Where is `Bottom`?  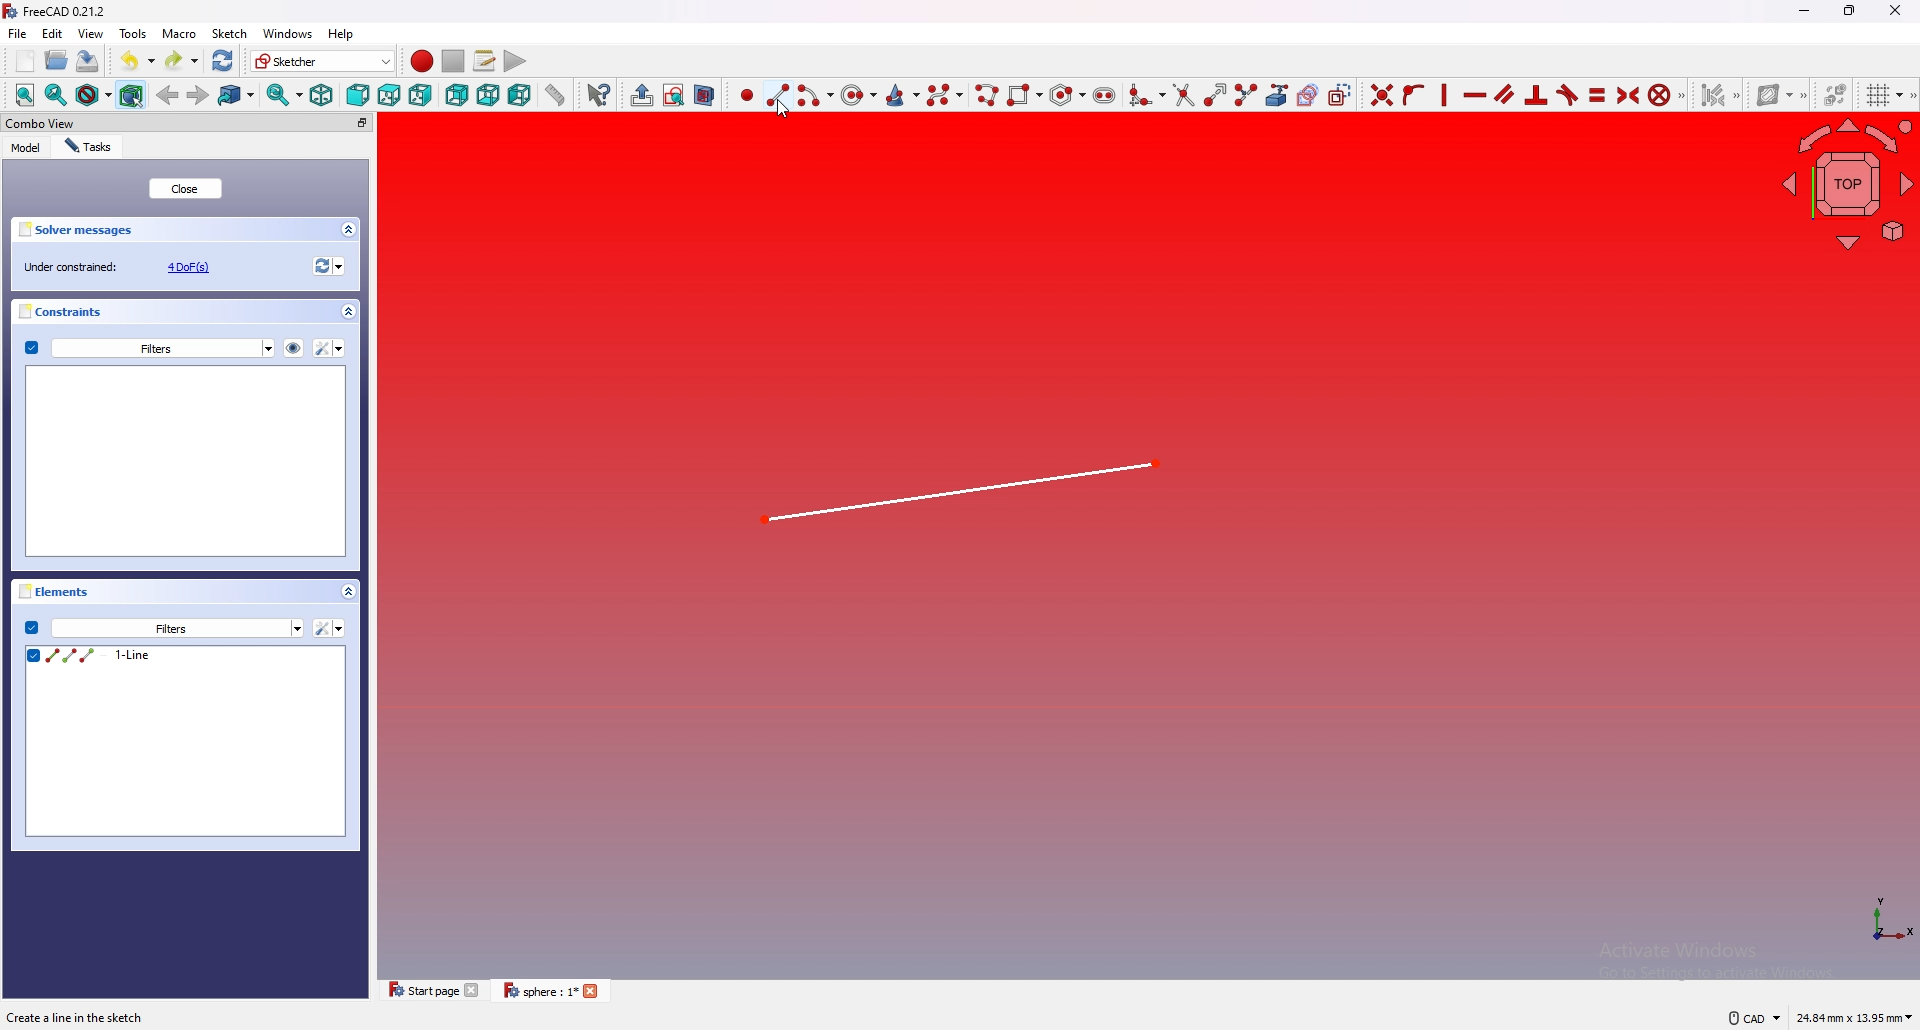
Bottom is located at coordinates (488, 94).